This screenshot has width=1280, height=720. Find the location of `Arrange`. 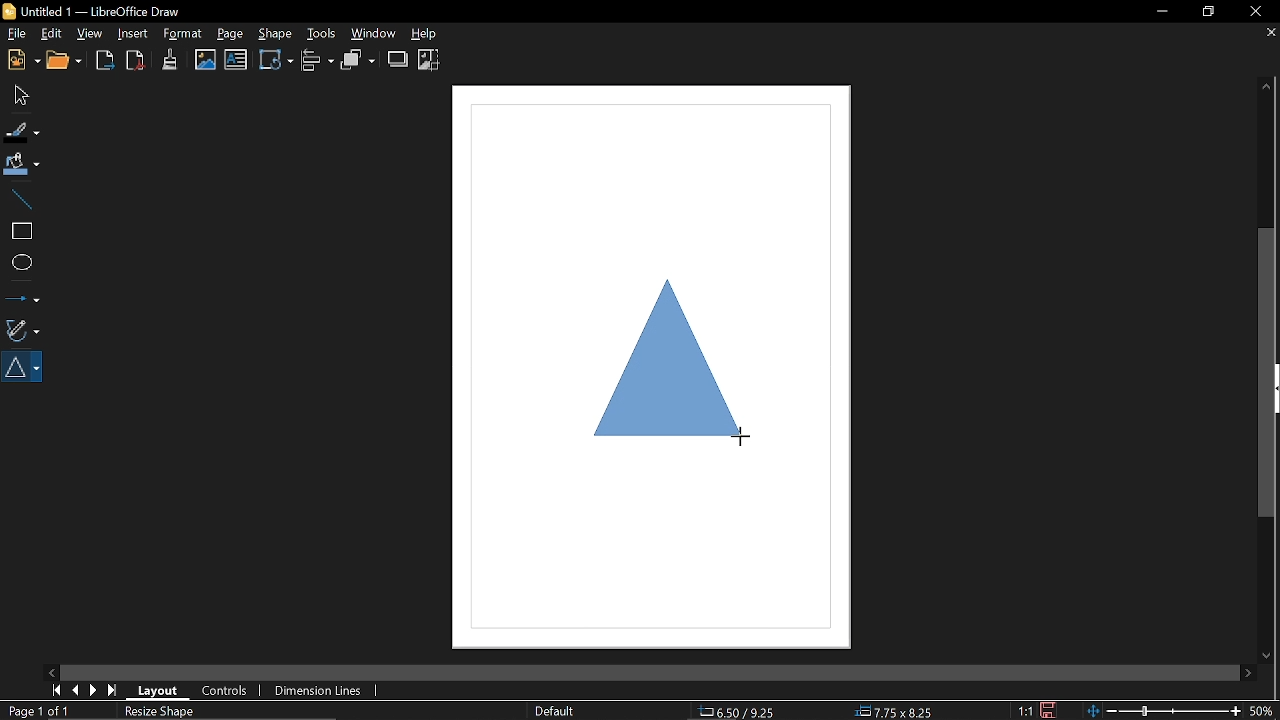

Arrange is located at coordinates (358, 60).